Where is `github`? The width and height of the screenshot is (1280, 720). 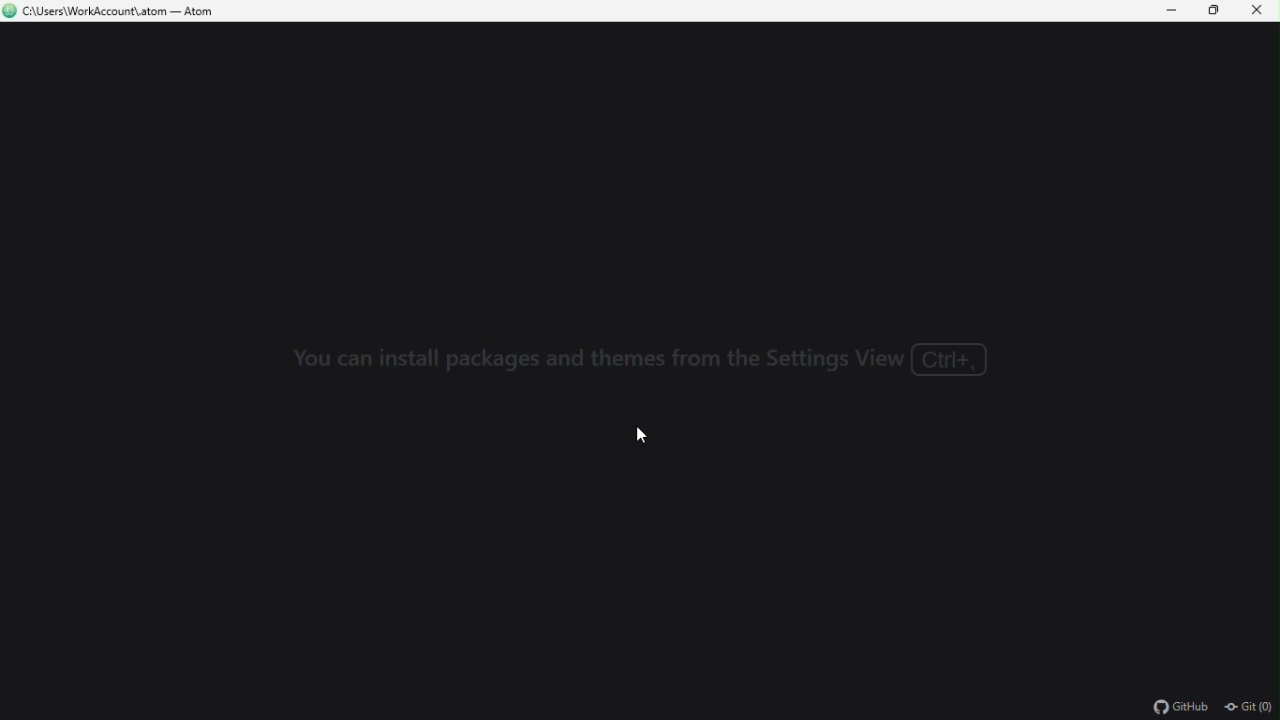 github is located at coordinates (1181, 708).